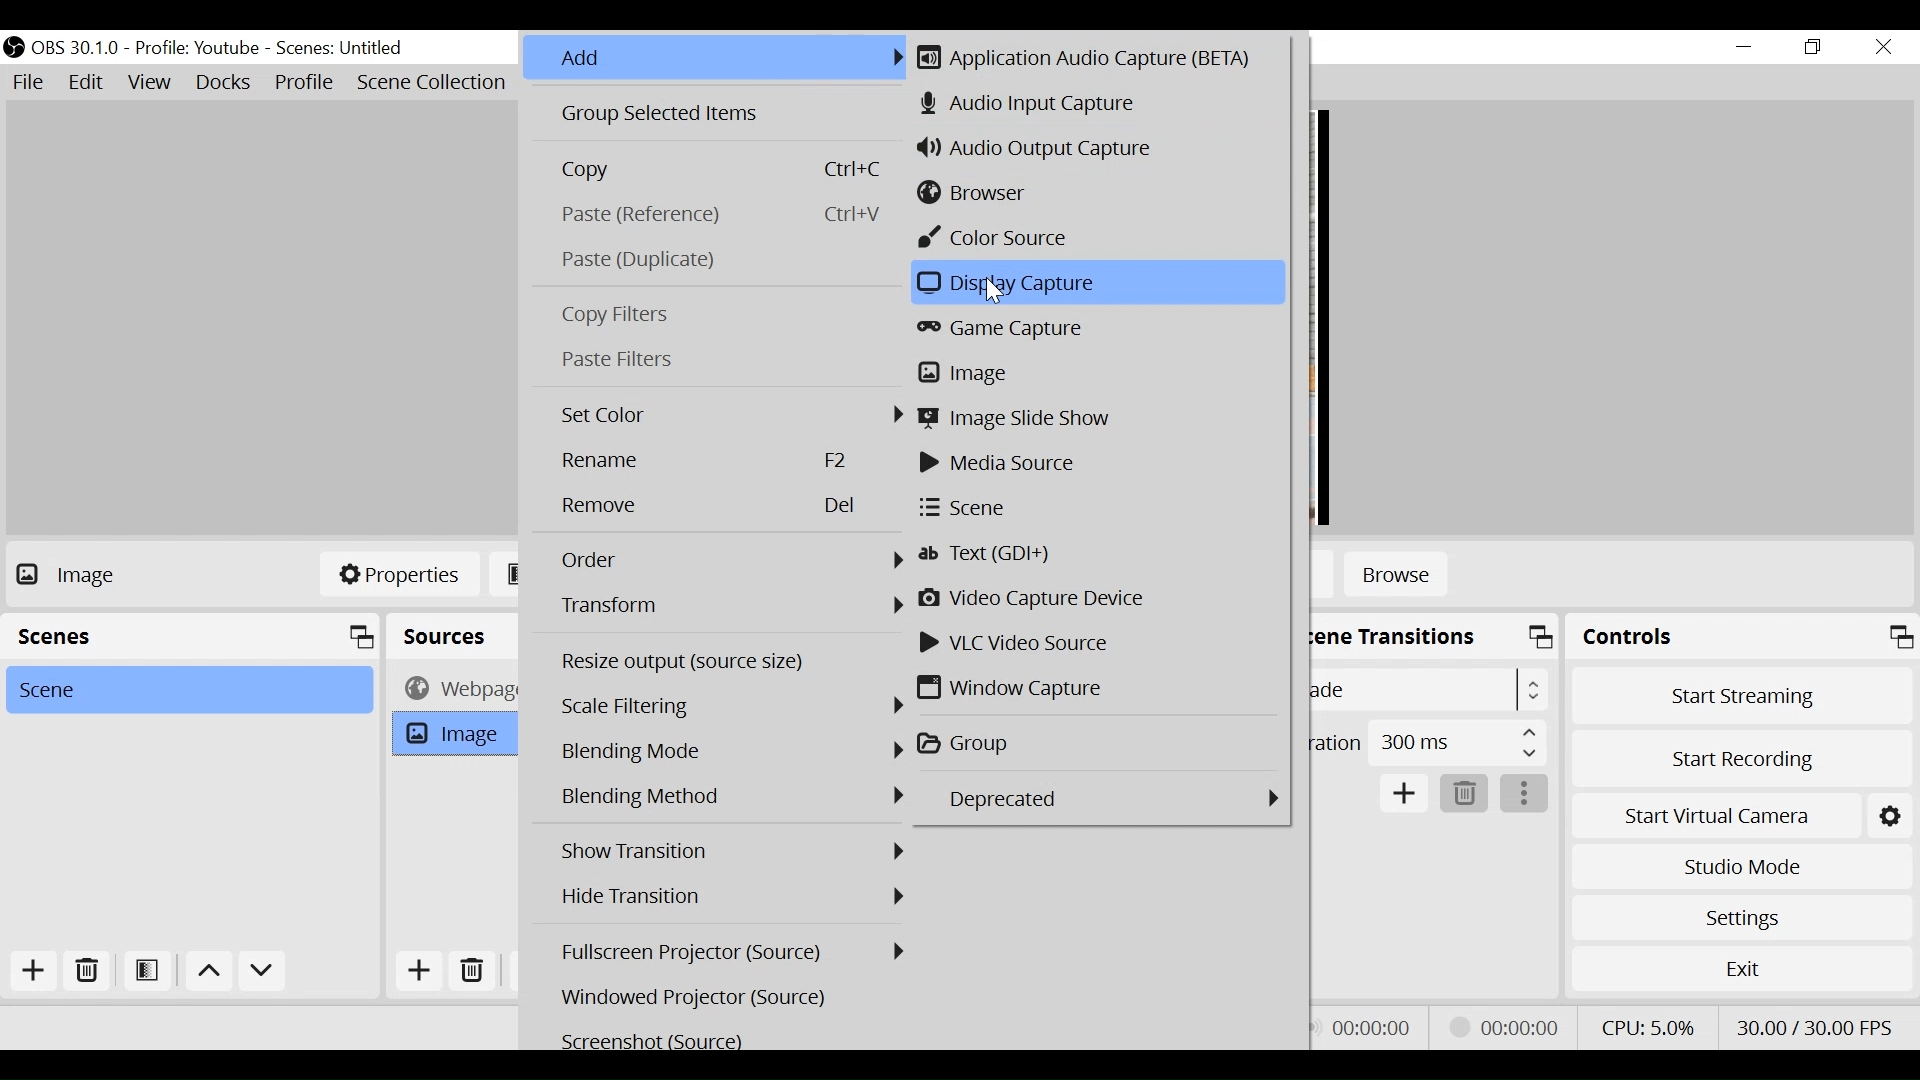 Image resolution: width=1920 pixels, height=1080 pixels. What do you see at coordinates (730, 605) in the screenshot?
I see `Transform` at bounding box center [730, 605].